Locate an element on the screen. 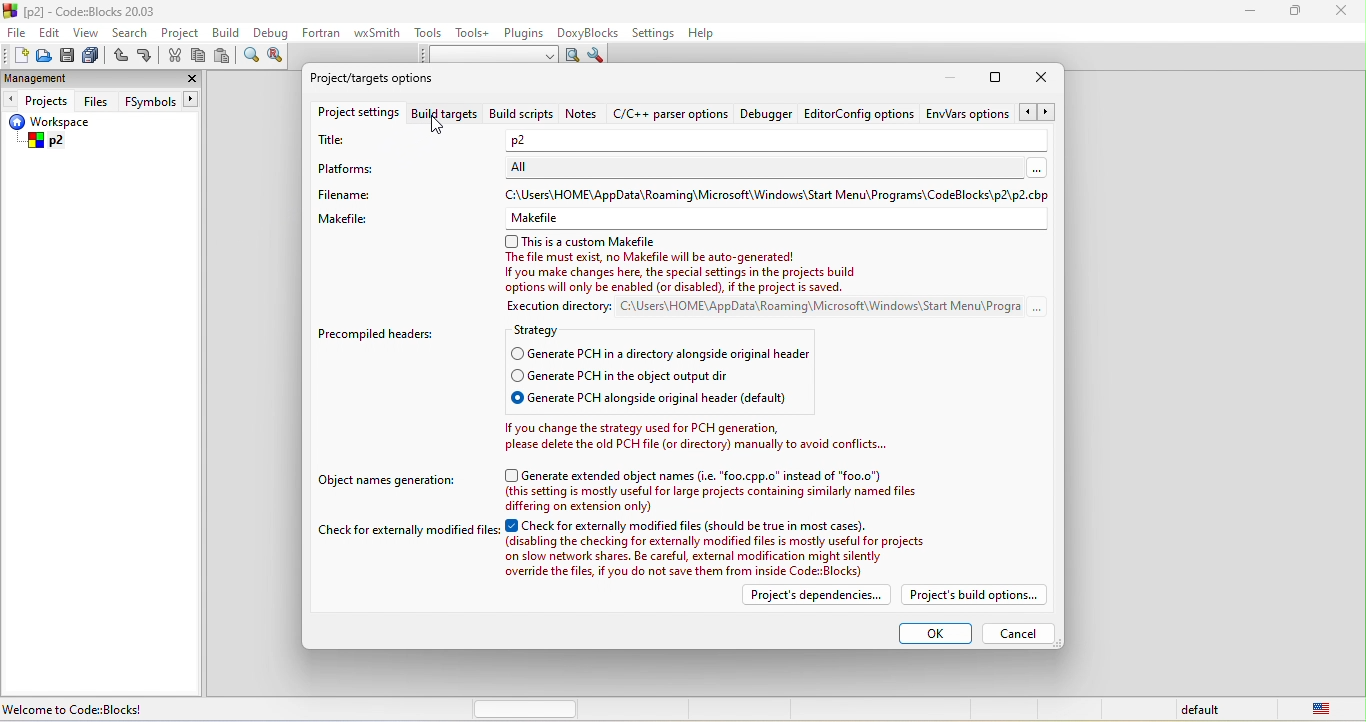 The width and height of the screenshot is (1366, 722). note is located at coordinates (583, 116).